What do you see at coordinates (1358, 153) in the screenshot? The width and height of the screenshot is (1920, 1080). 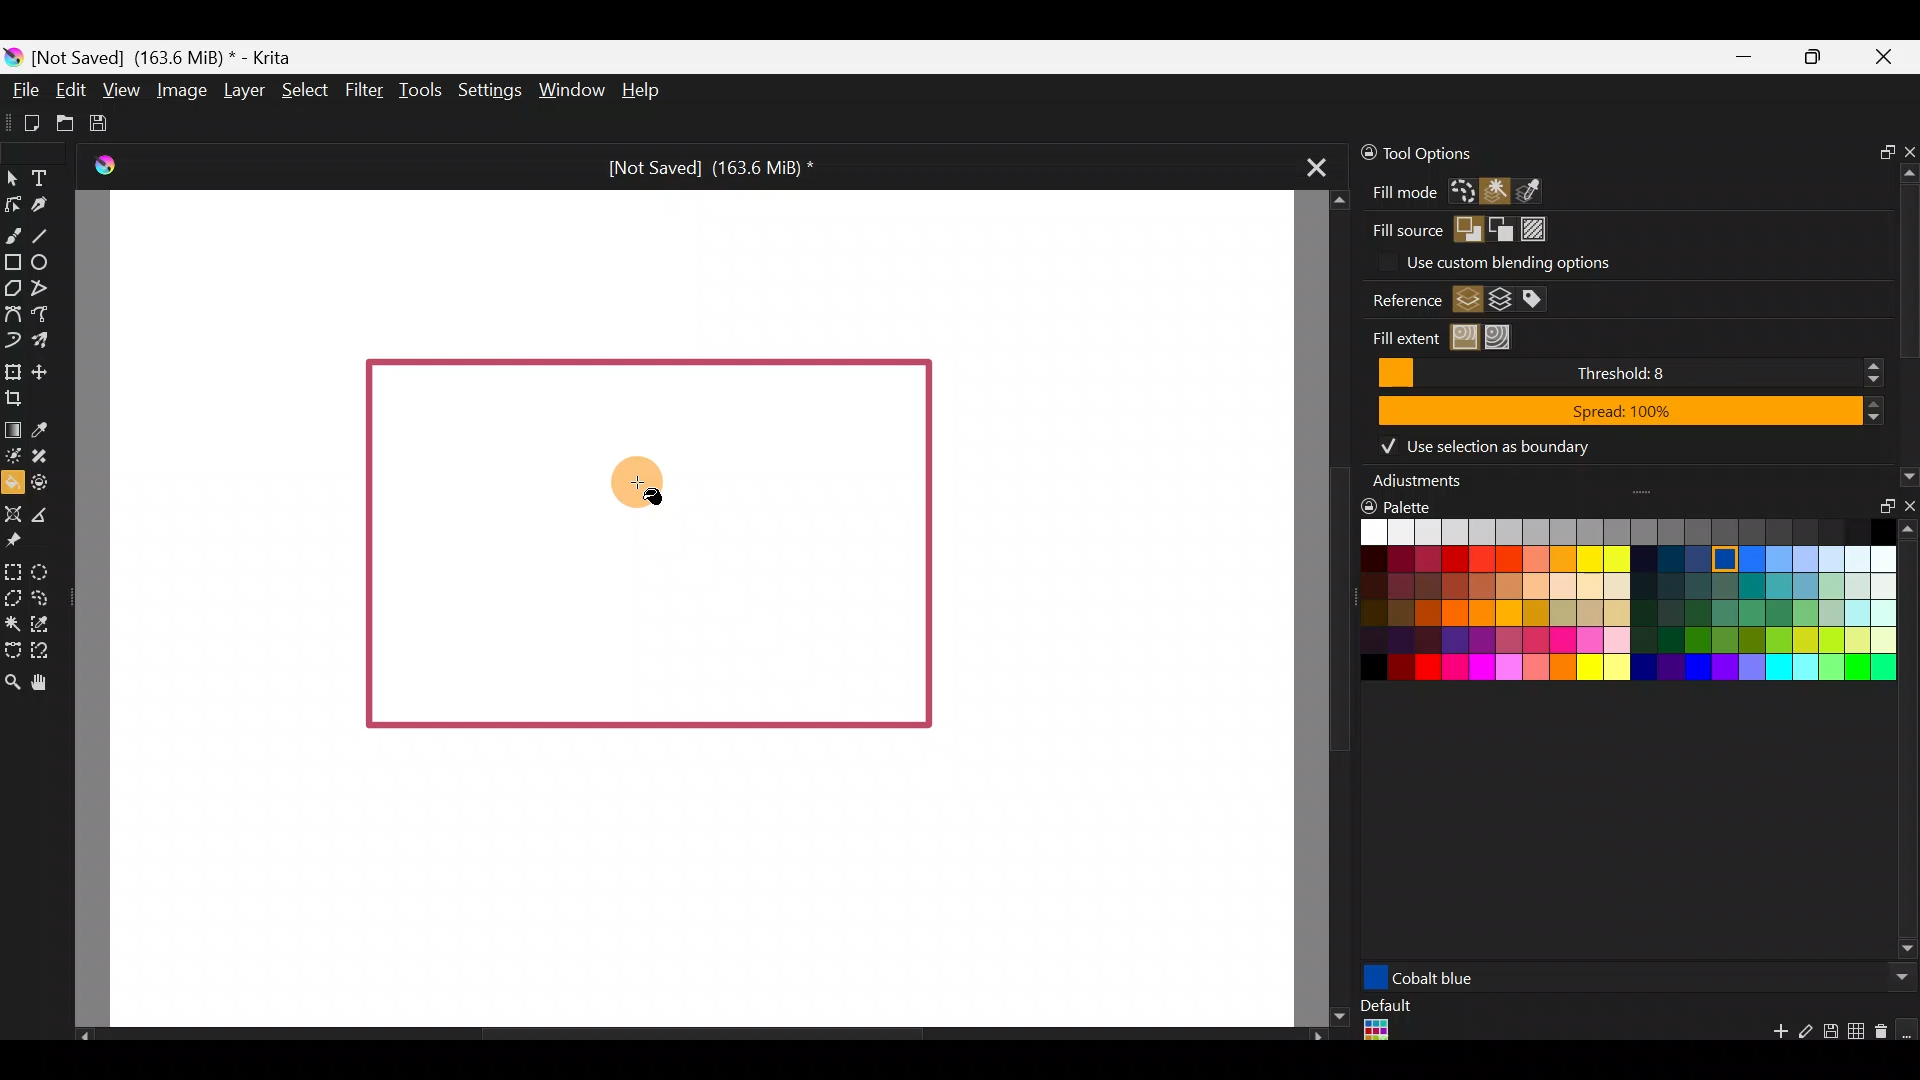 I see `Lock docker` at bounding box center [1358, 153].